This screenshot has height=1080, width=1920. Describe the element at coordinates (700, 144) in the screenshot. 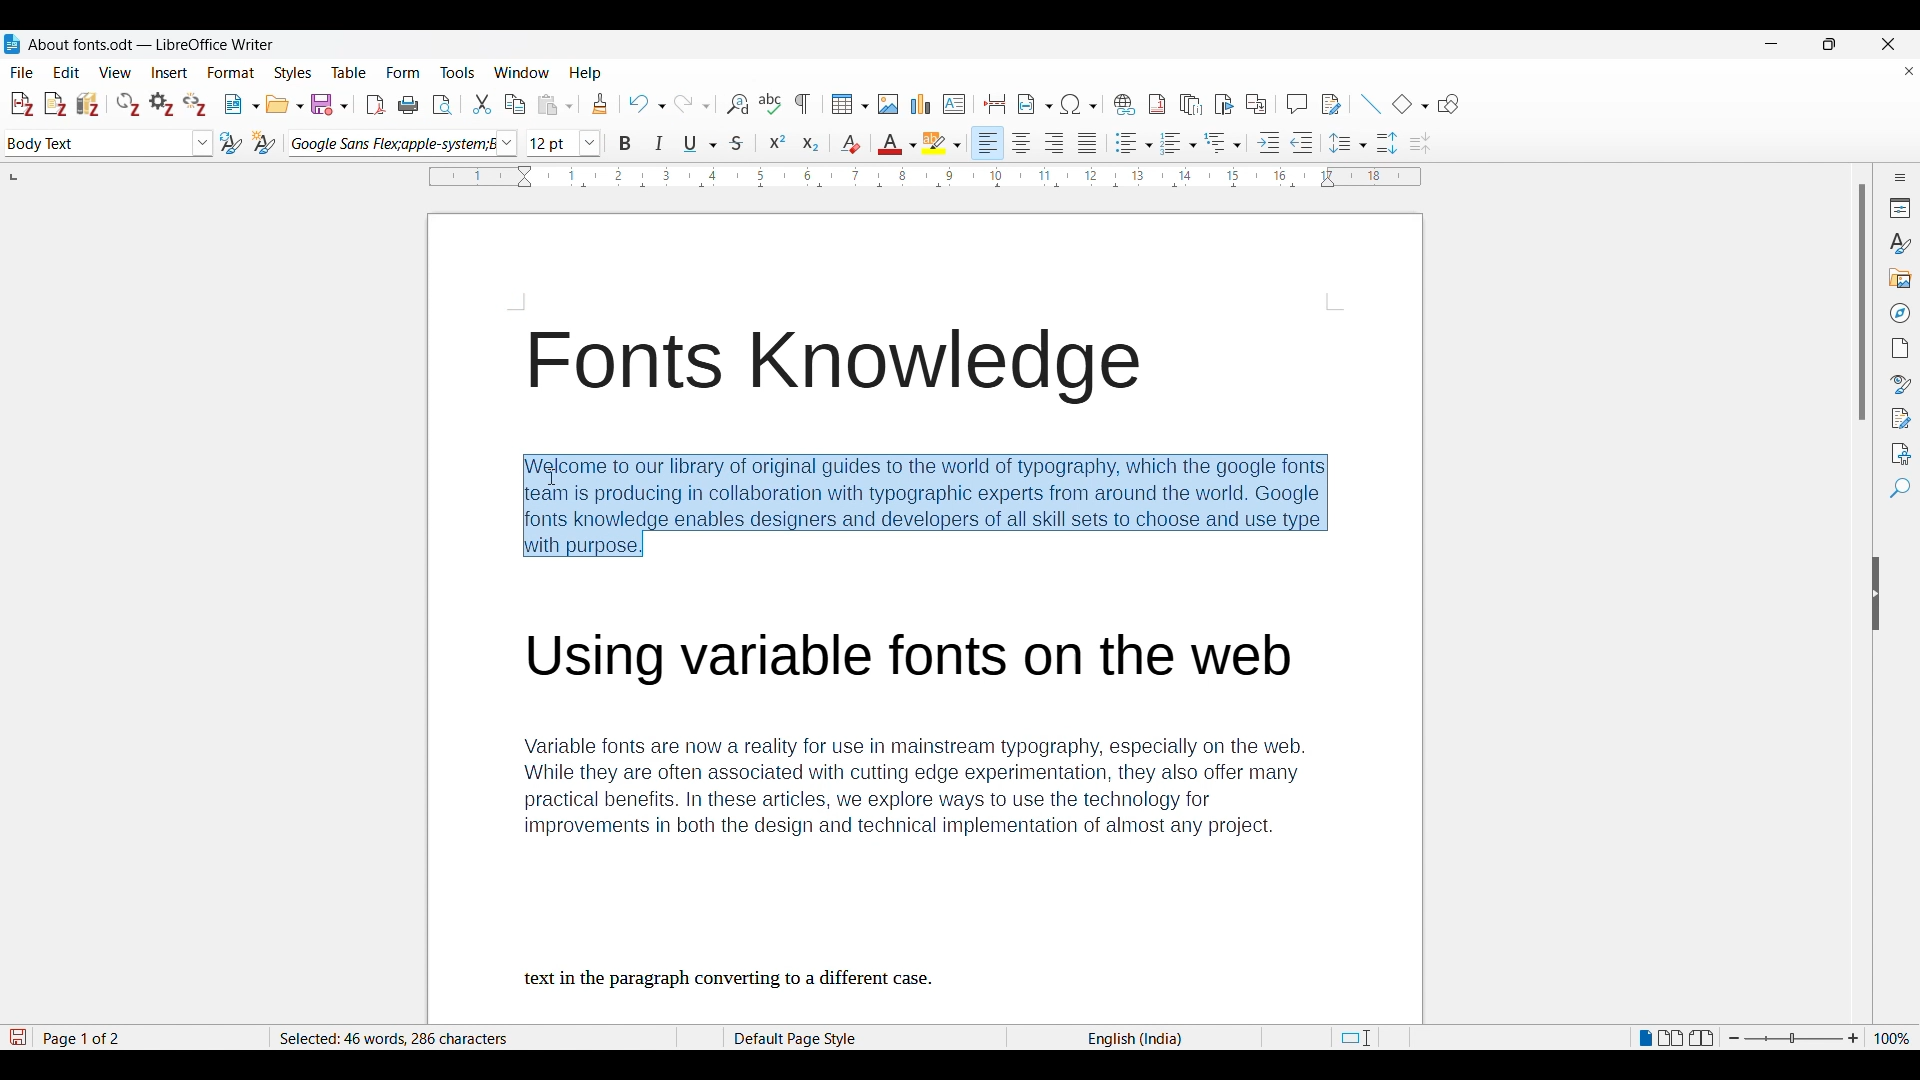

I see `Underline options` at that location.